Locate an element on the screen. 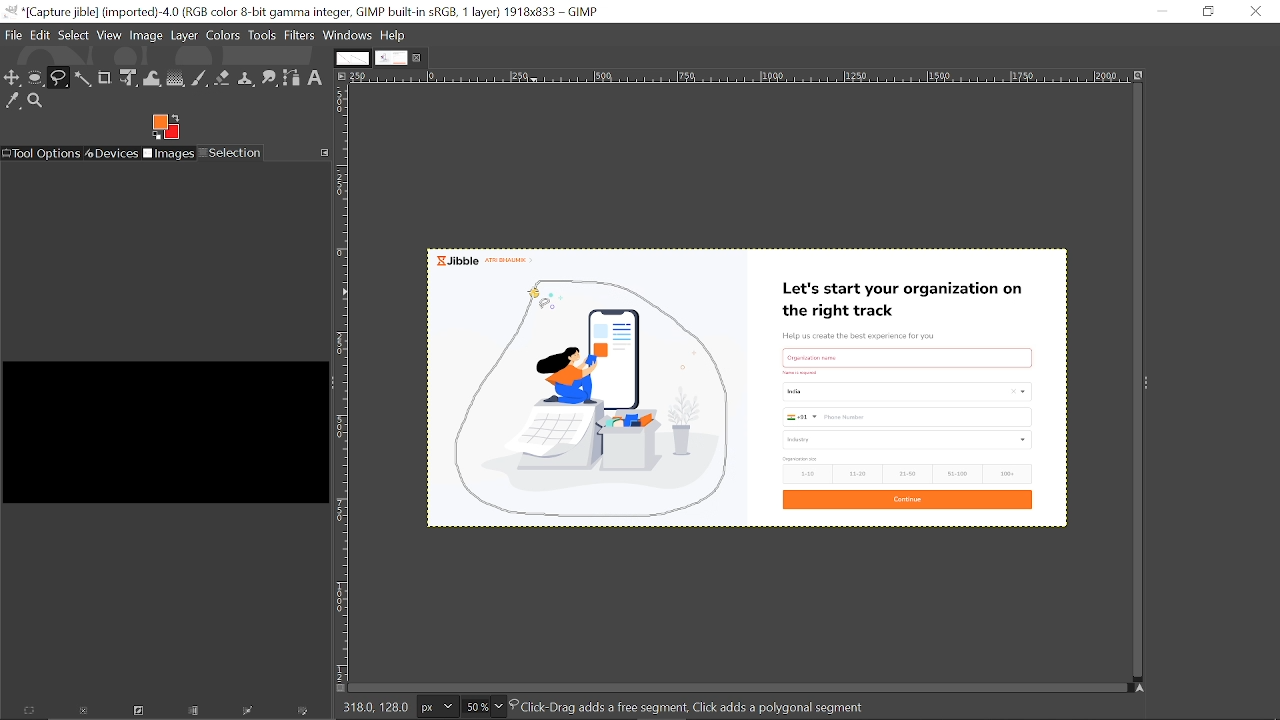 This screenshot has width=1280, height=720.  is located at coordinates (262, 35).